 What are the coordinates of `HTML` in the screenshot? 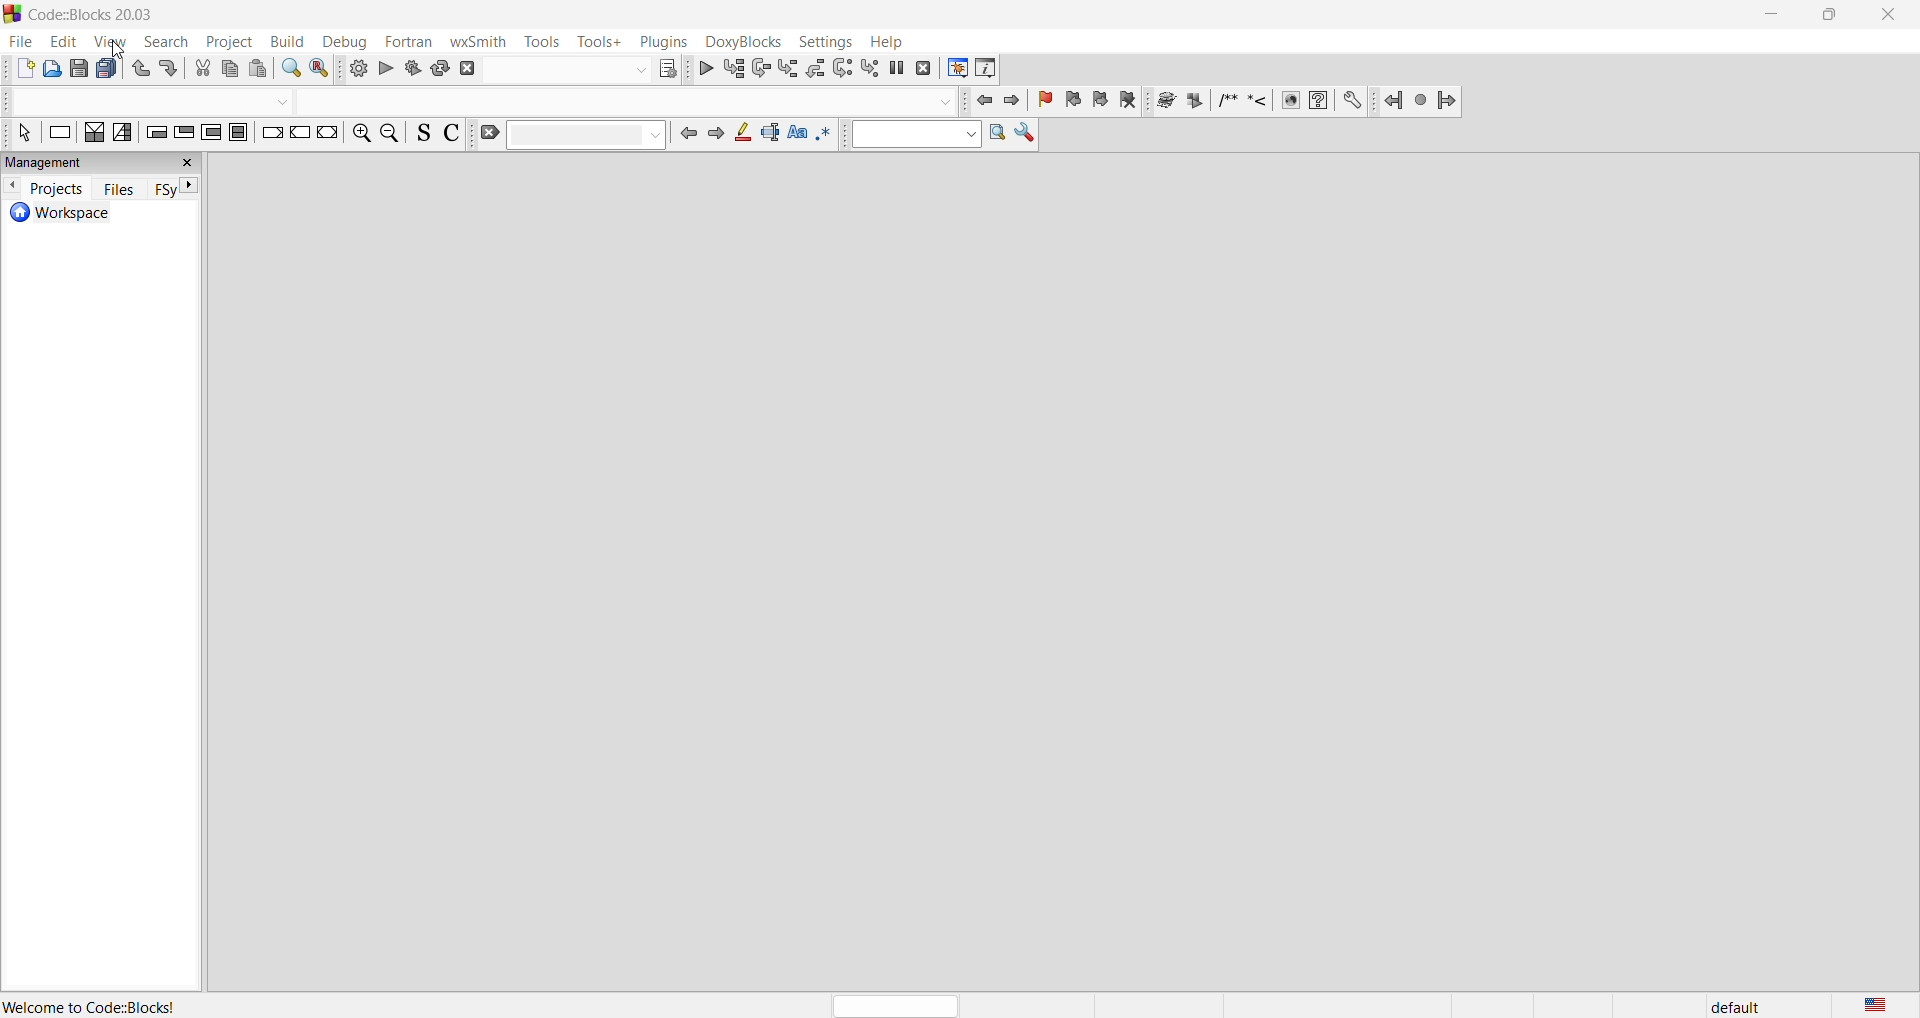 It's located at (1289, 102).